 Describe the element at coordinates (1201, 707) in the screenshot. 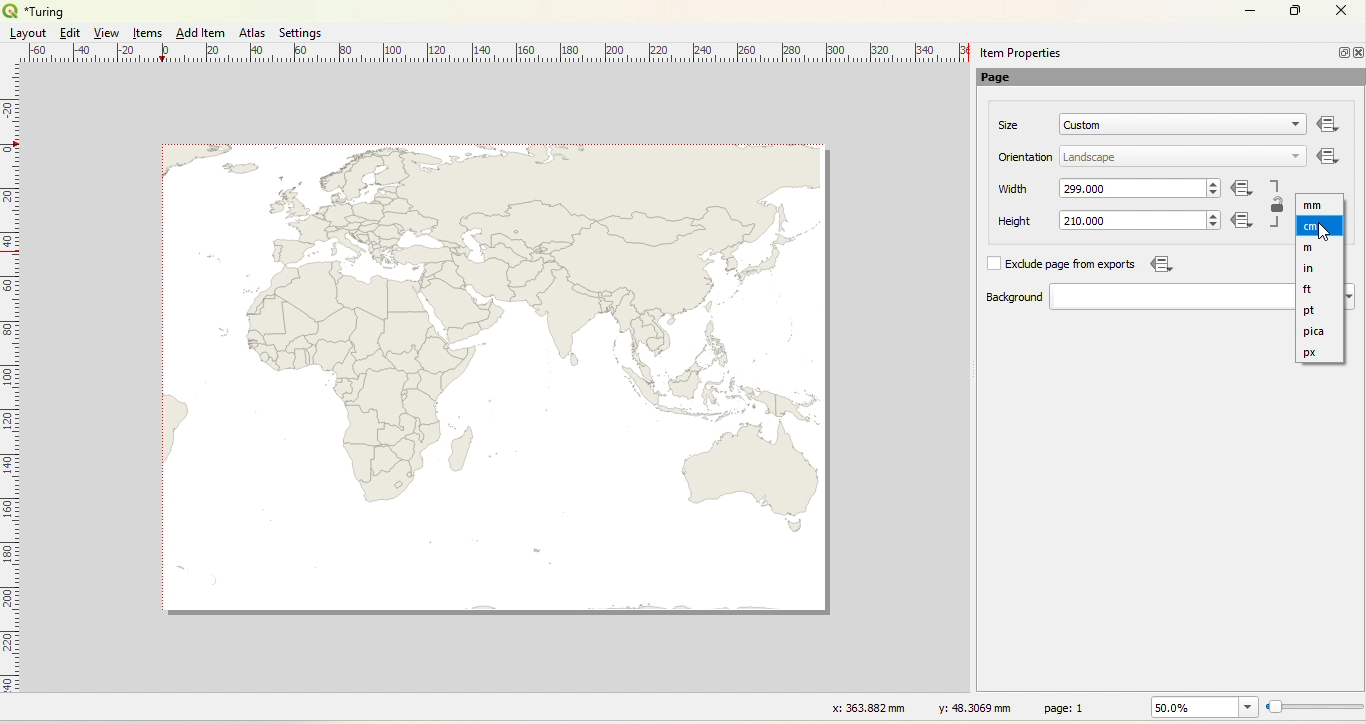

I see `50.0%` at that location.